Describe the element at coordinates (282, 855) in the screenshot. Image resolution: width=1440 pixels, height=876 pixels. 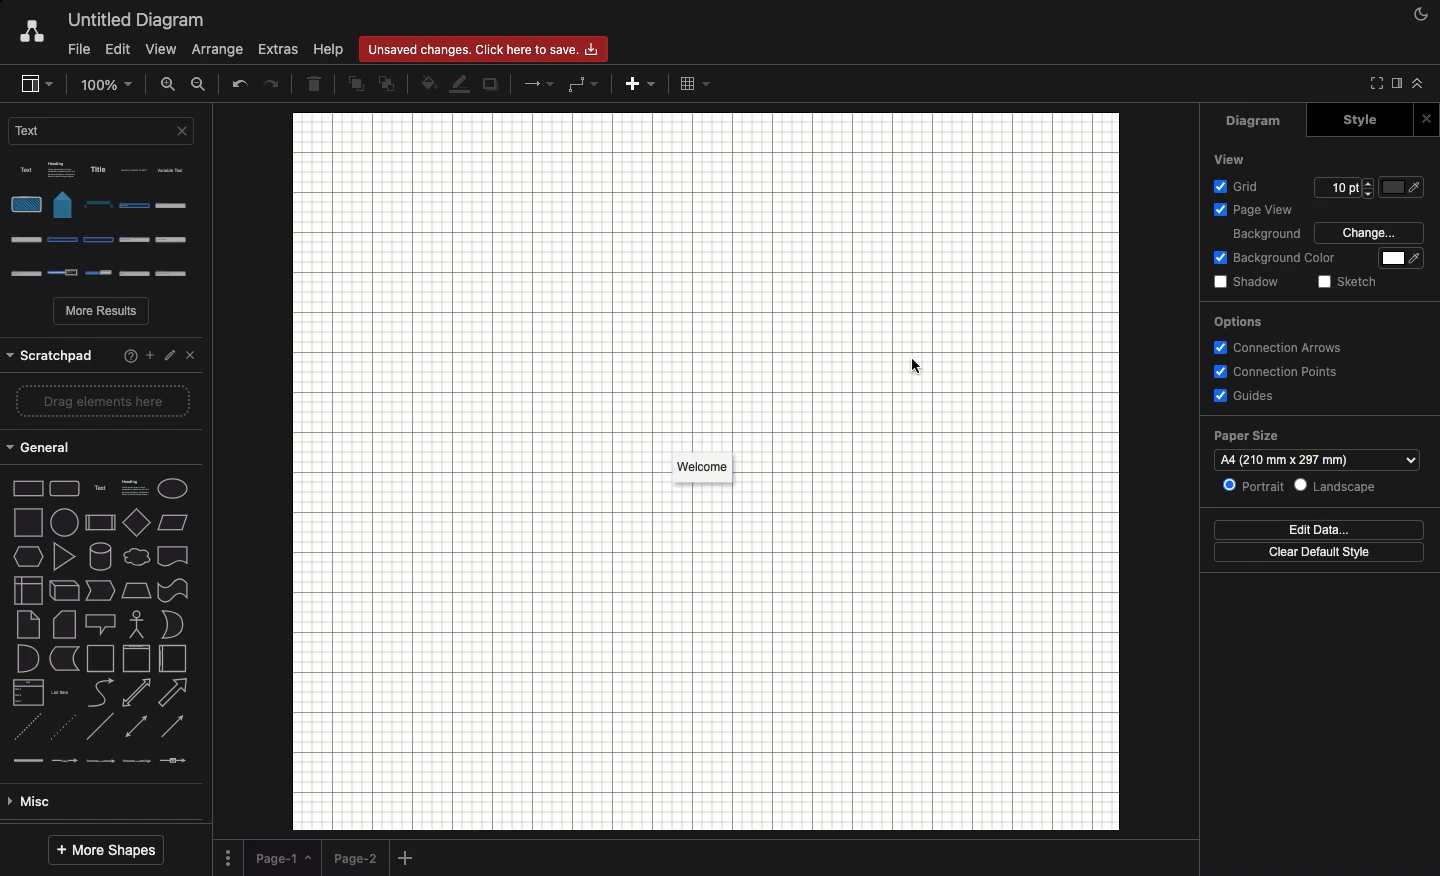
I see `Page 1` at that location.